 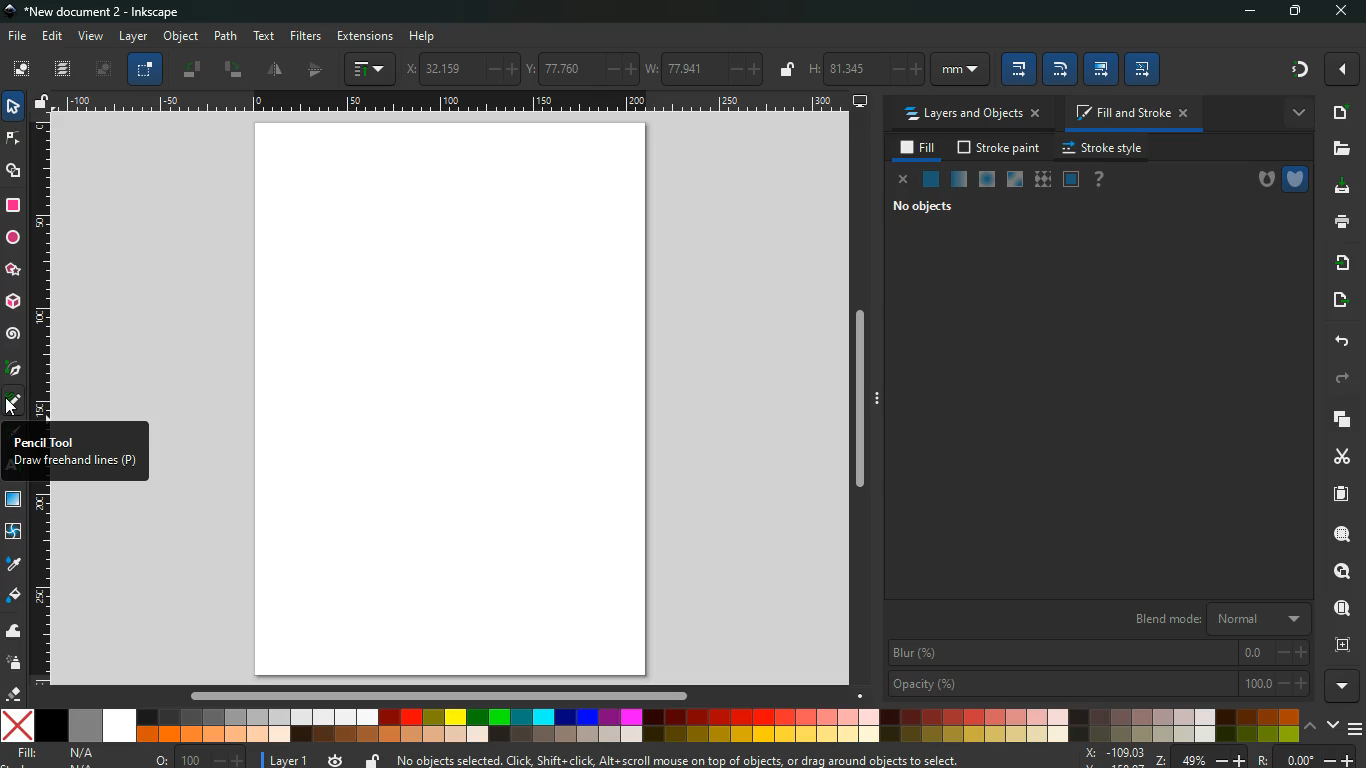 I want to click on fill, so click(x=919, y=148).